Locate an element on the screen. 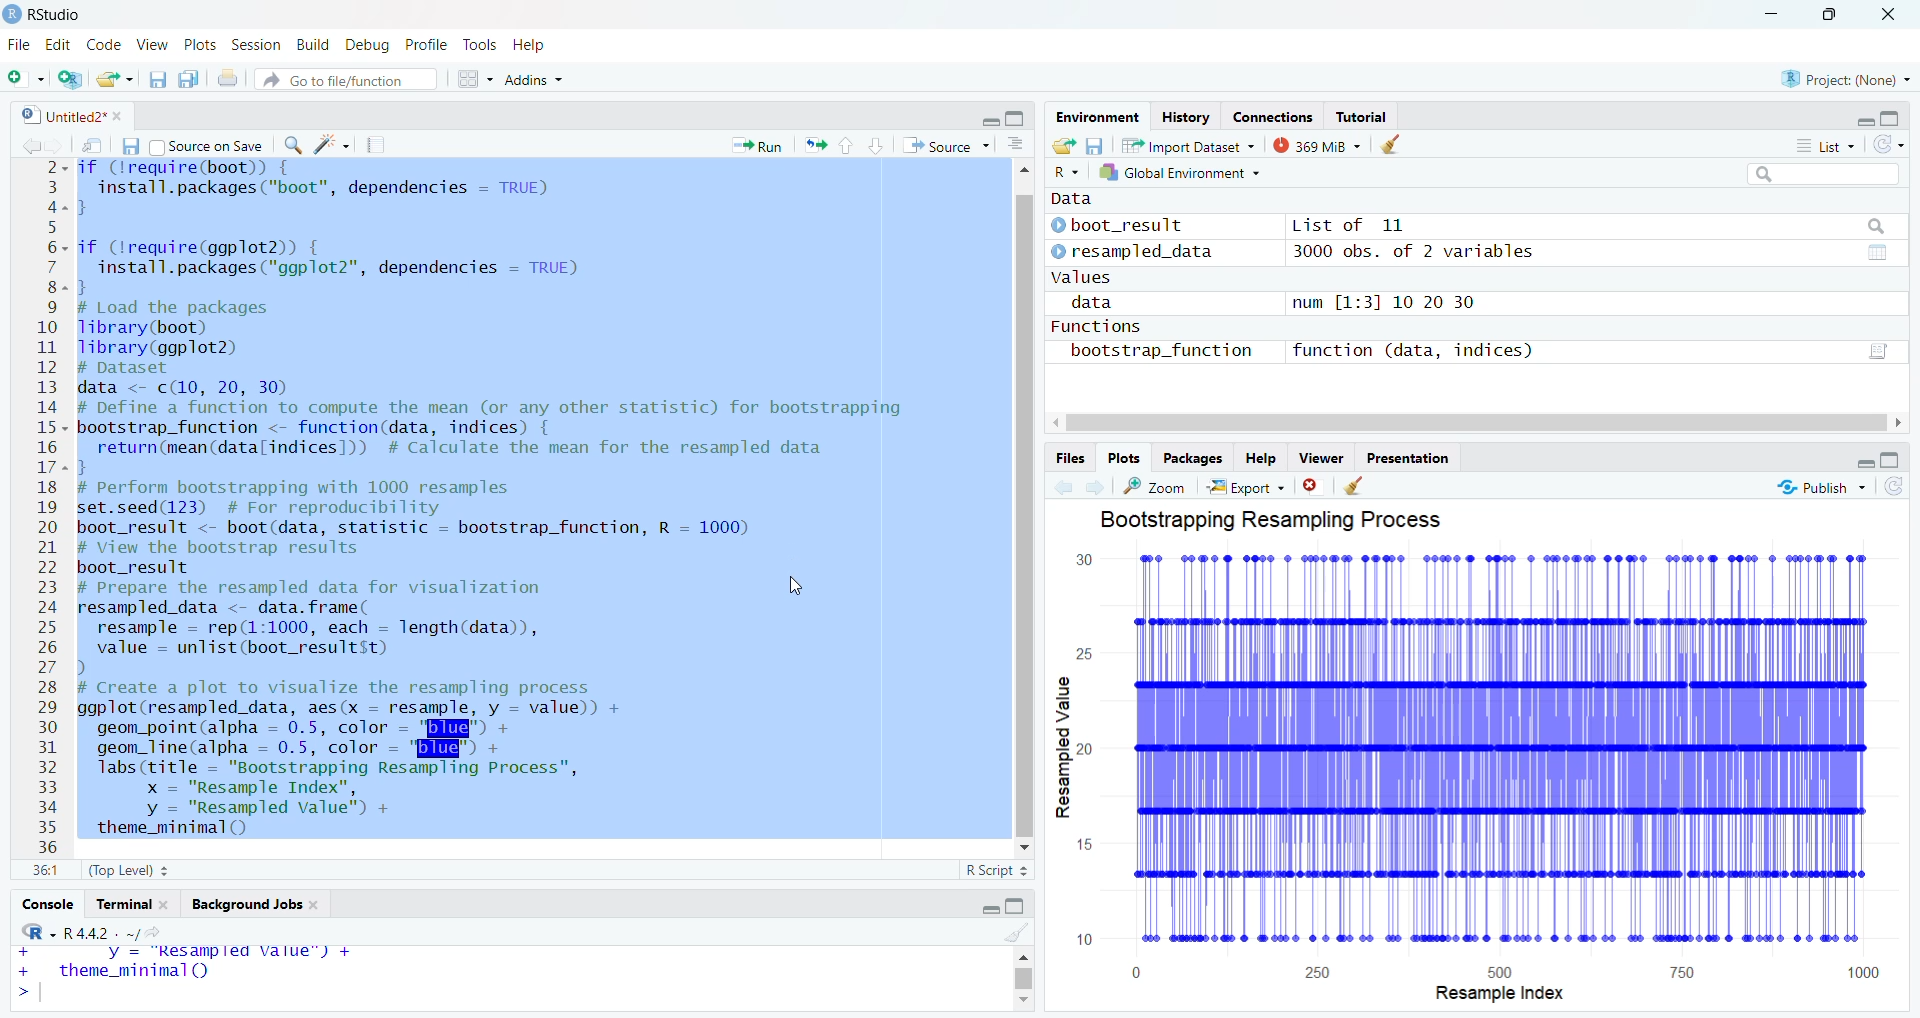  hide r script is located at coordinates (1857, 121).